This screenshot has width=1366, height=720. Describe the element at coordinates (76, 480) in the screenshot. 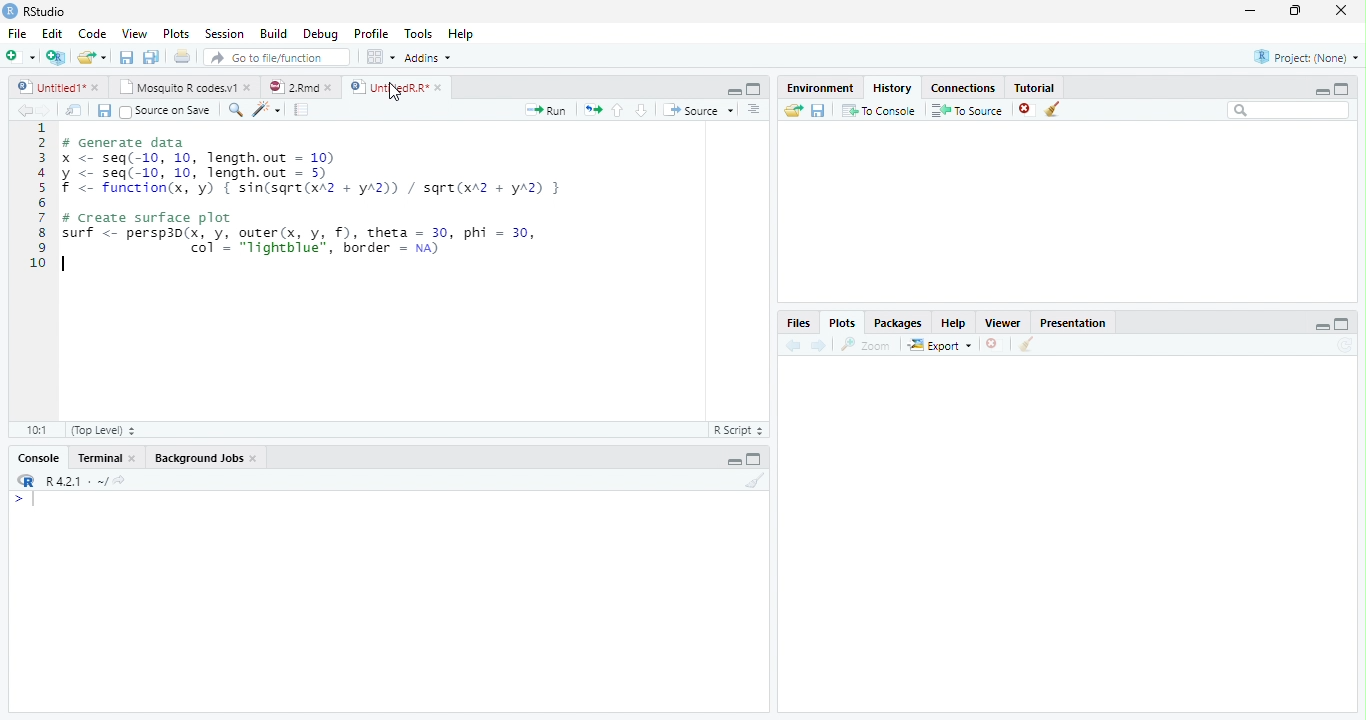

I see `R 4.2.1 . ~/` at that location.